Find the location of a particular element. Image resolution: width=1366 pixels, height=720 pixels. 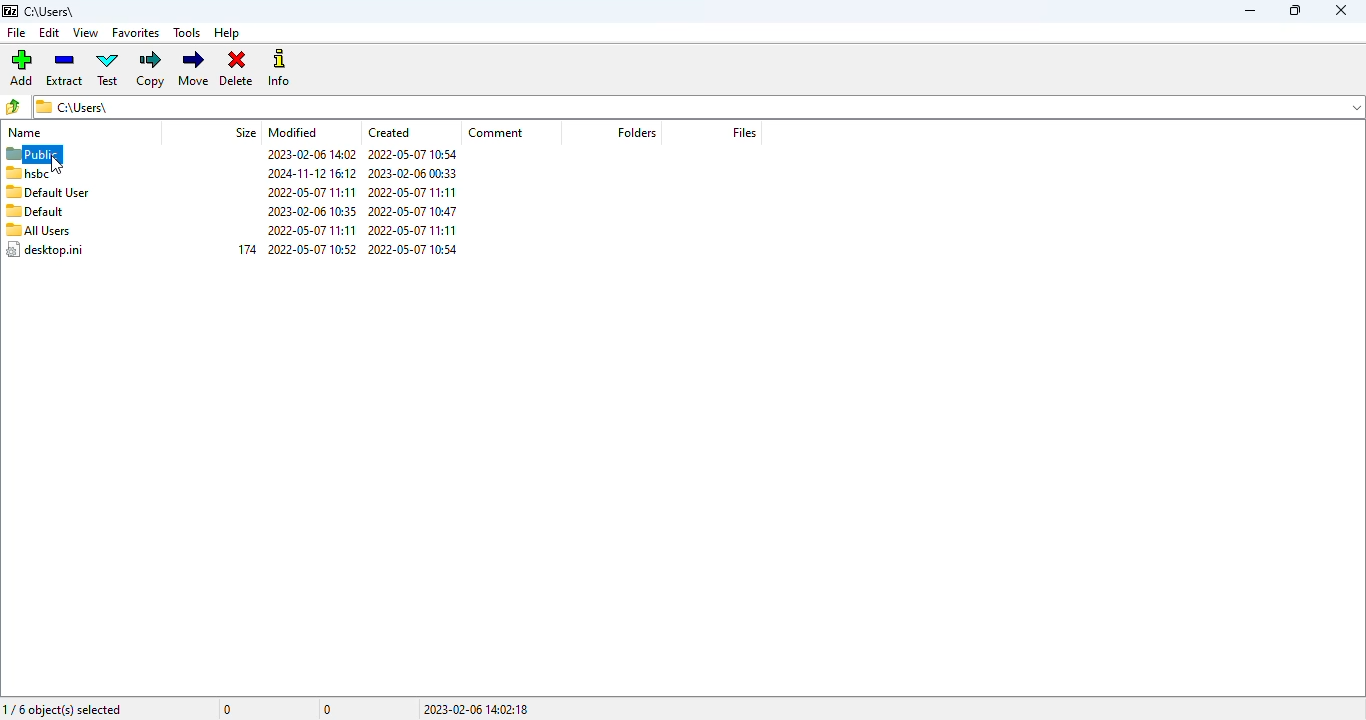

info is located at coordinates (281, 68).